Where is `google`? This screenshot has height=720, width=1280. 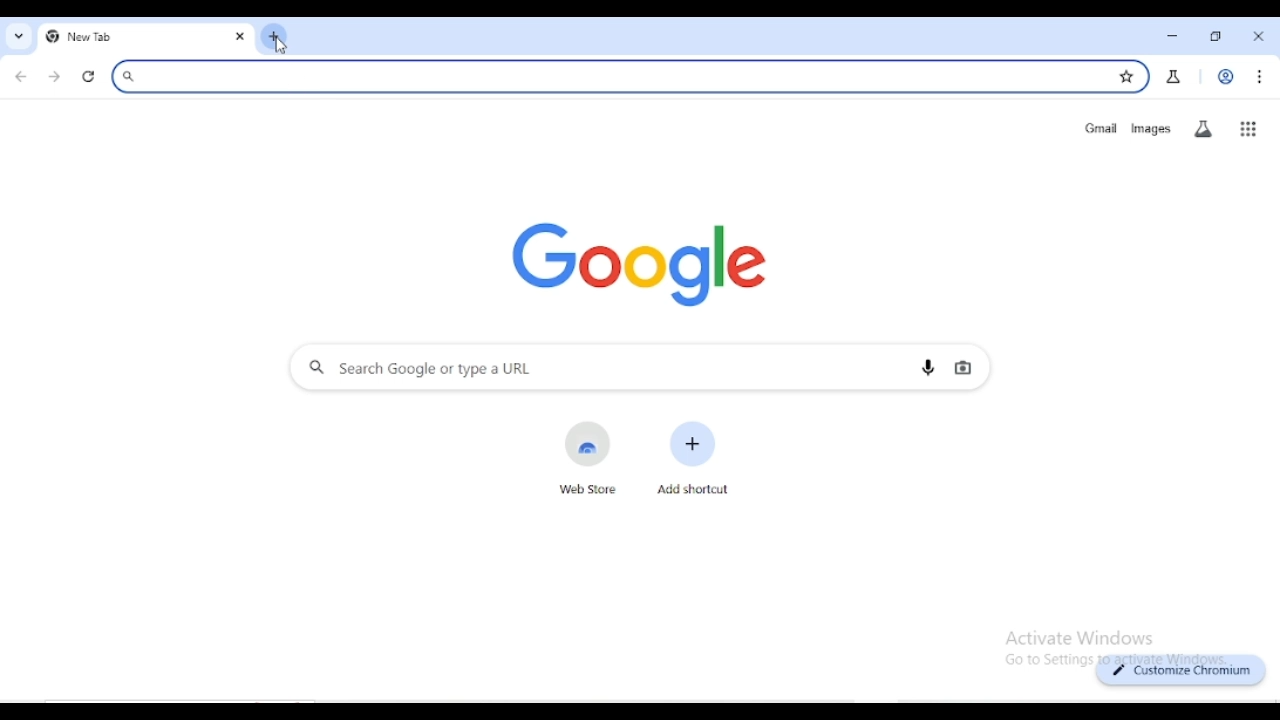
google is located at coordinates (638, 264).